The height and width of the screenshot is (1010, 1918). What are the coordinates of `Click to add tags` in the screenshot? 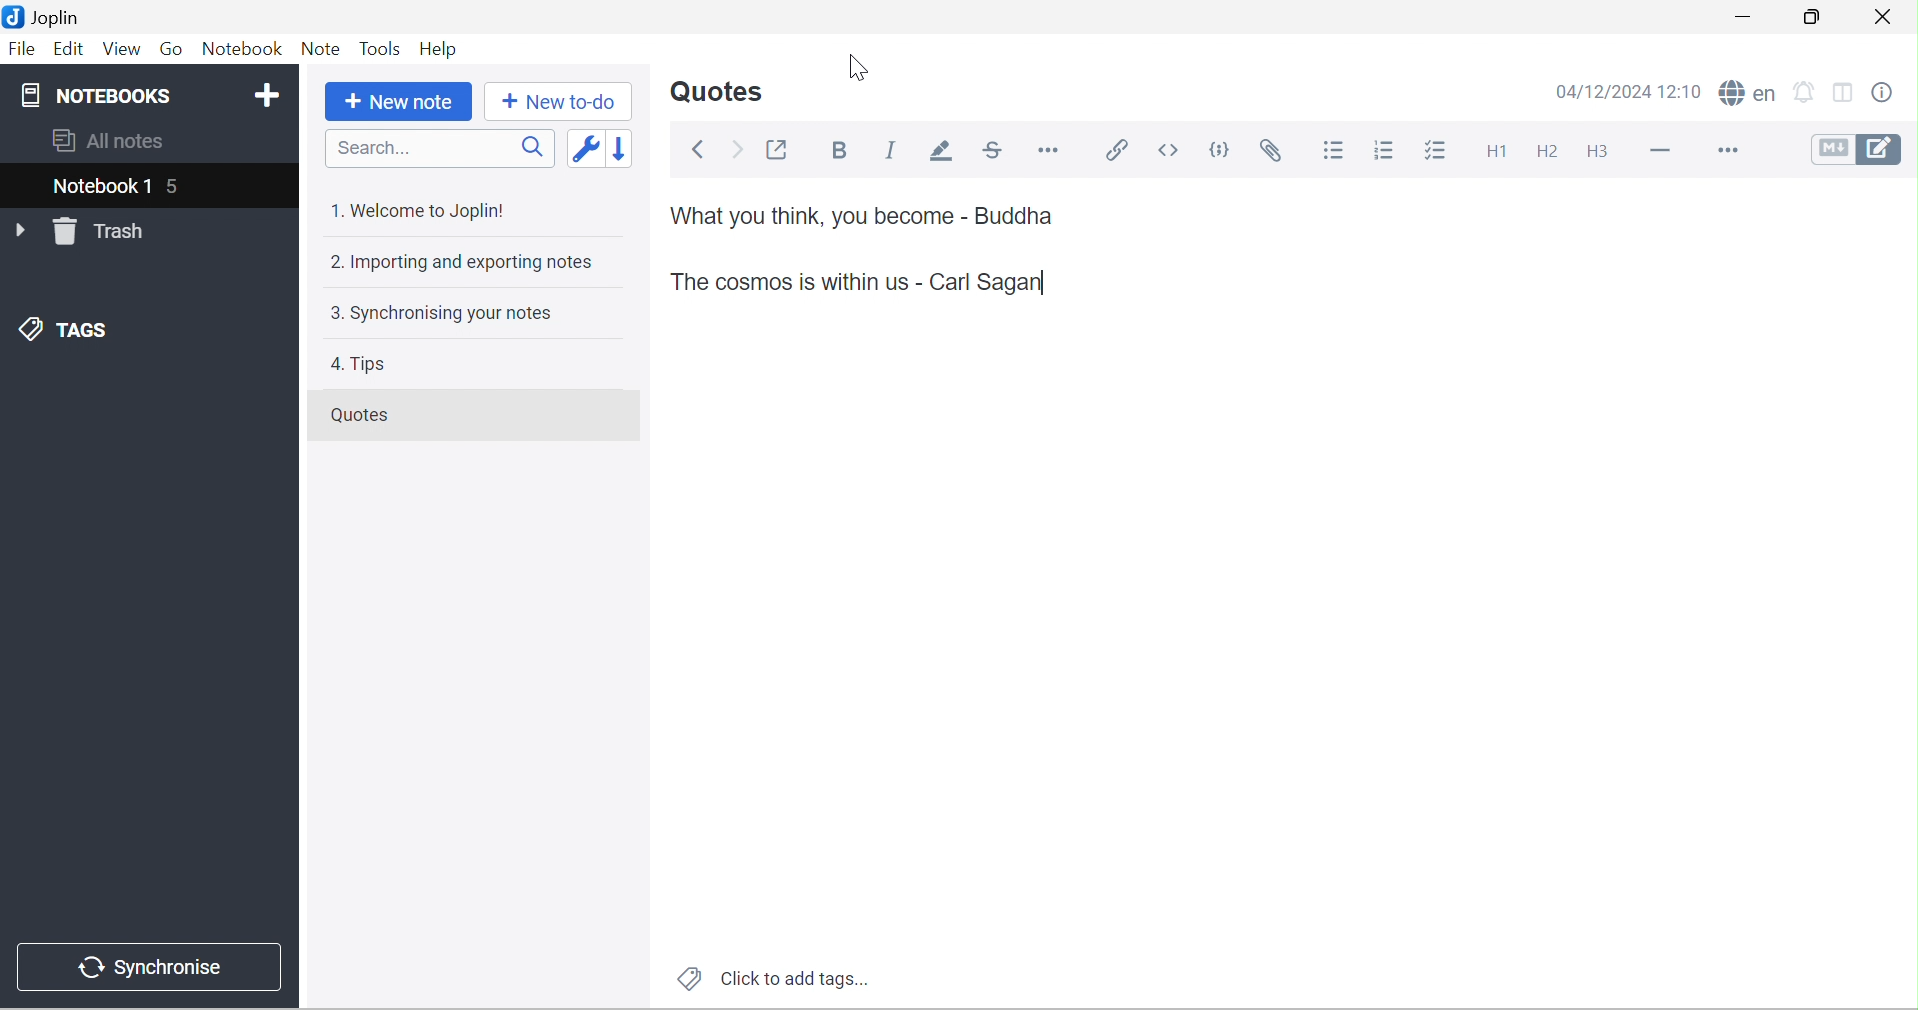 It's located at (776, 977).